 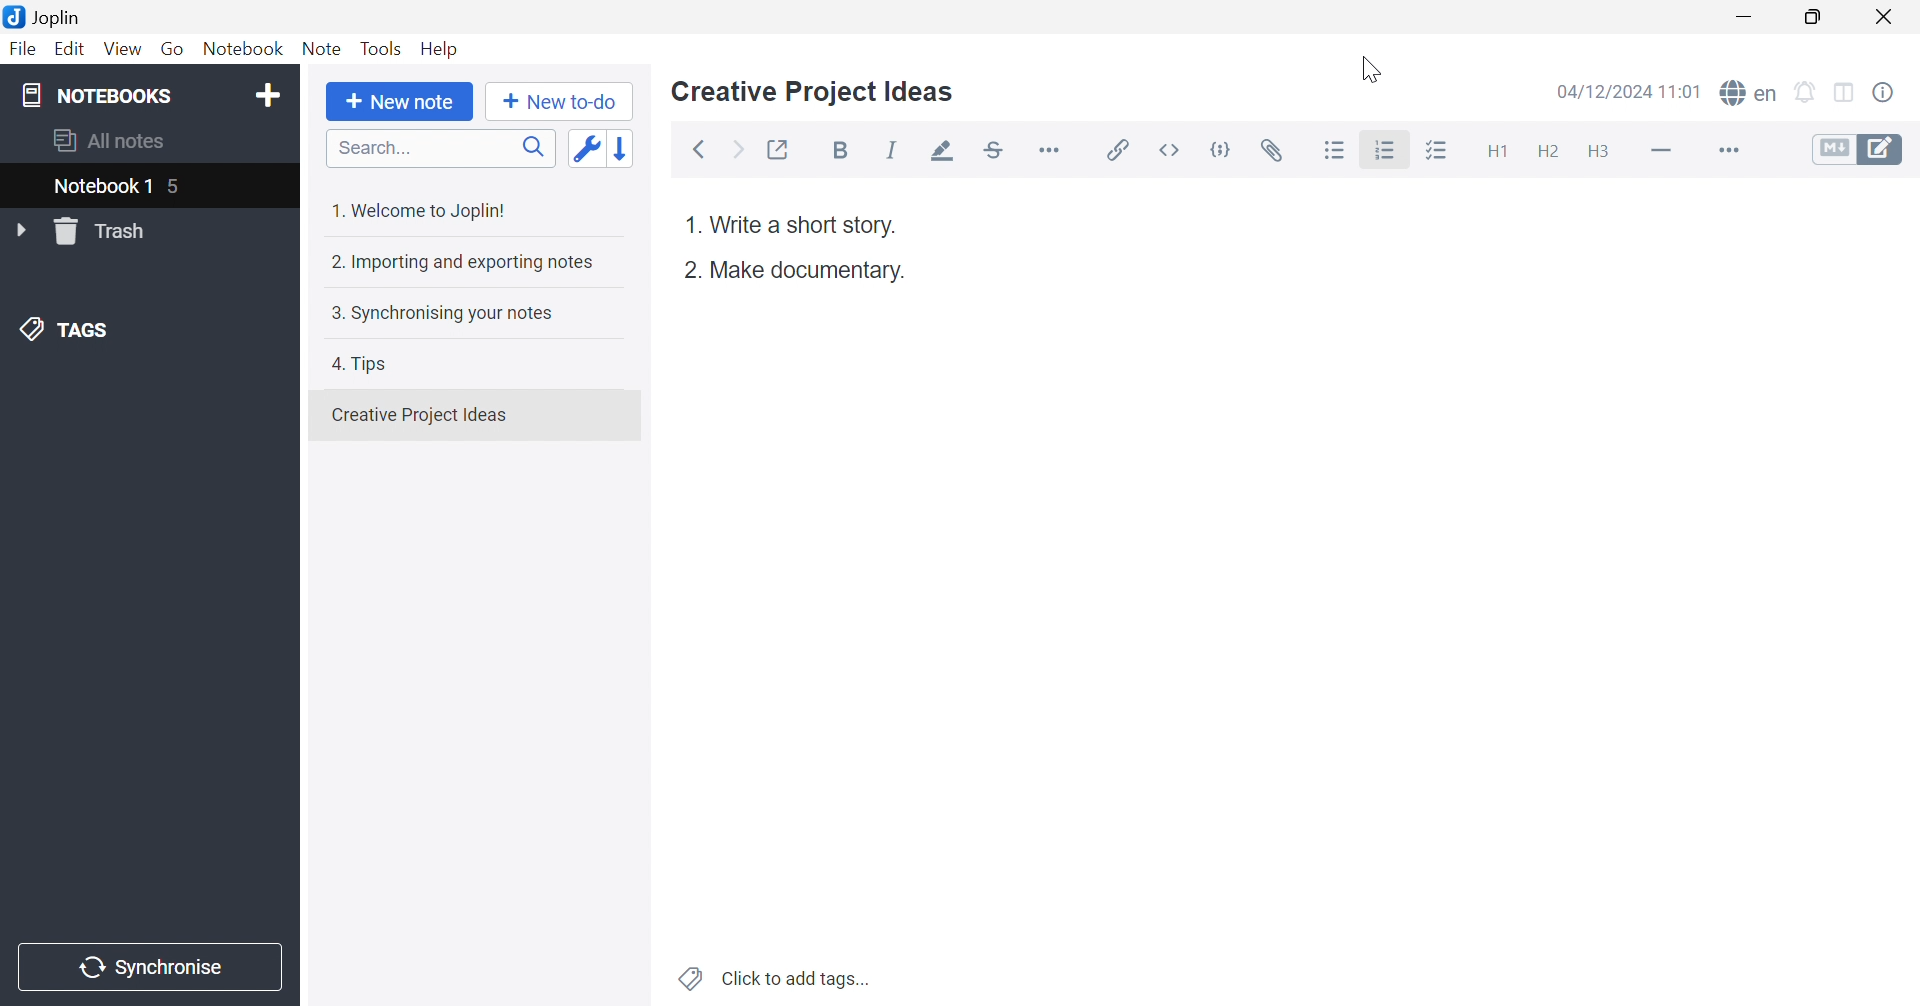 I want to click on Italic, so click(x=895, y=152).